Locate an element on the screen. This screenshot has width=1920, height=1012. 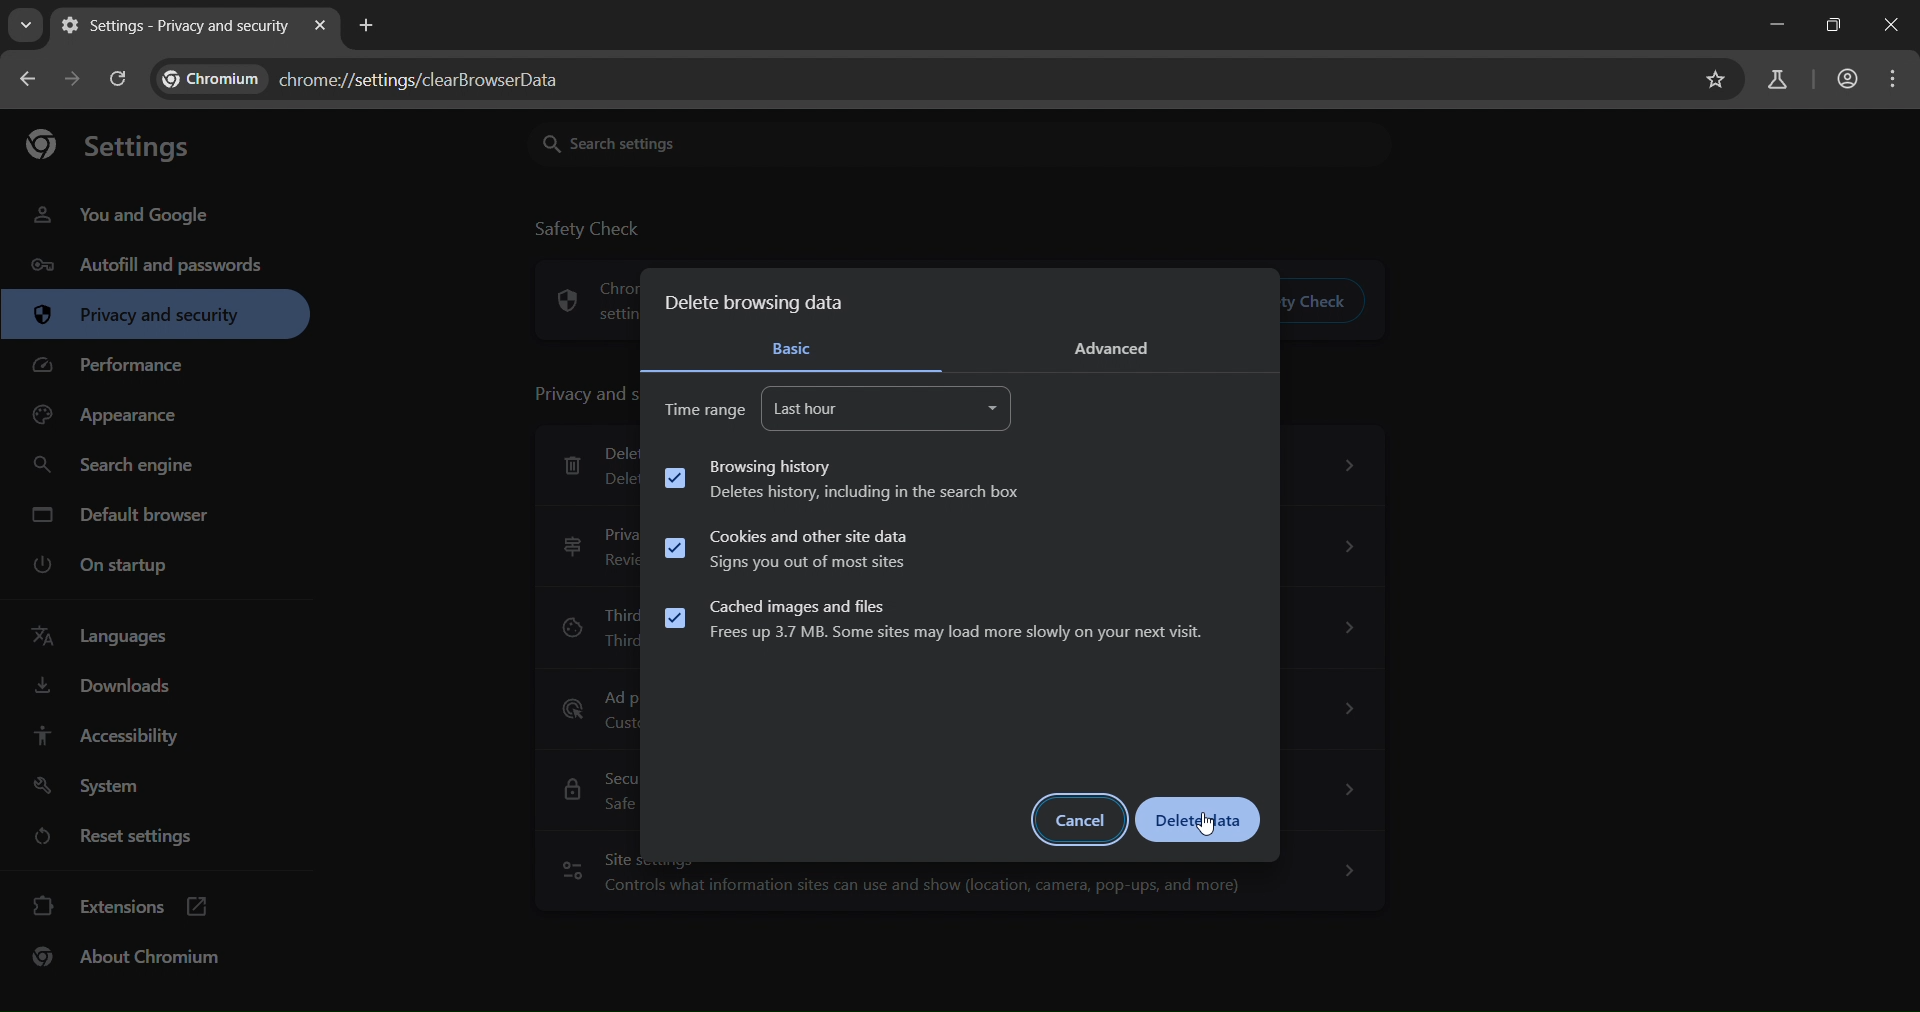
accessibility is located at coordinates (107, 735).